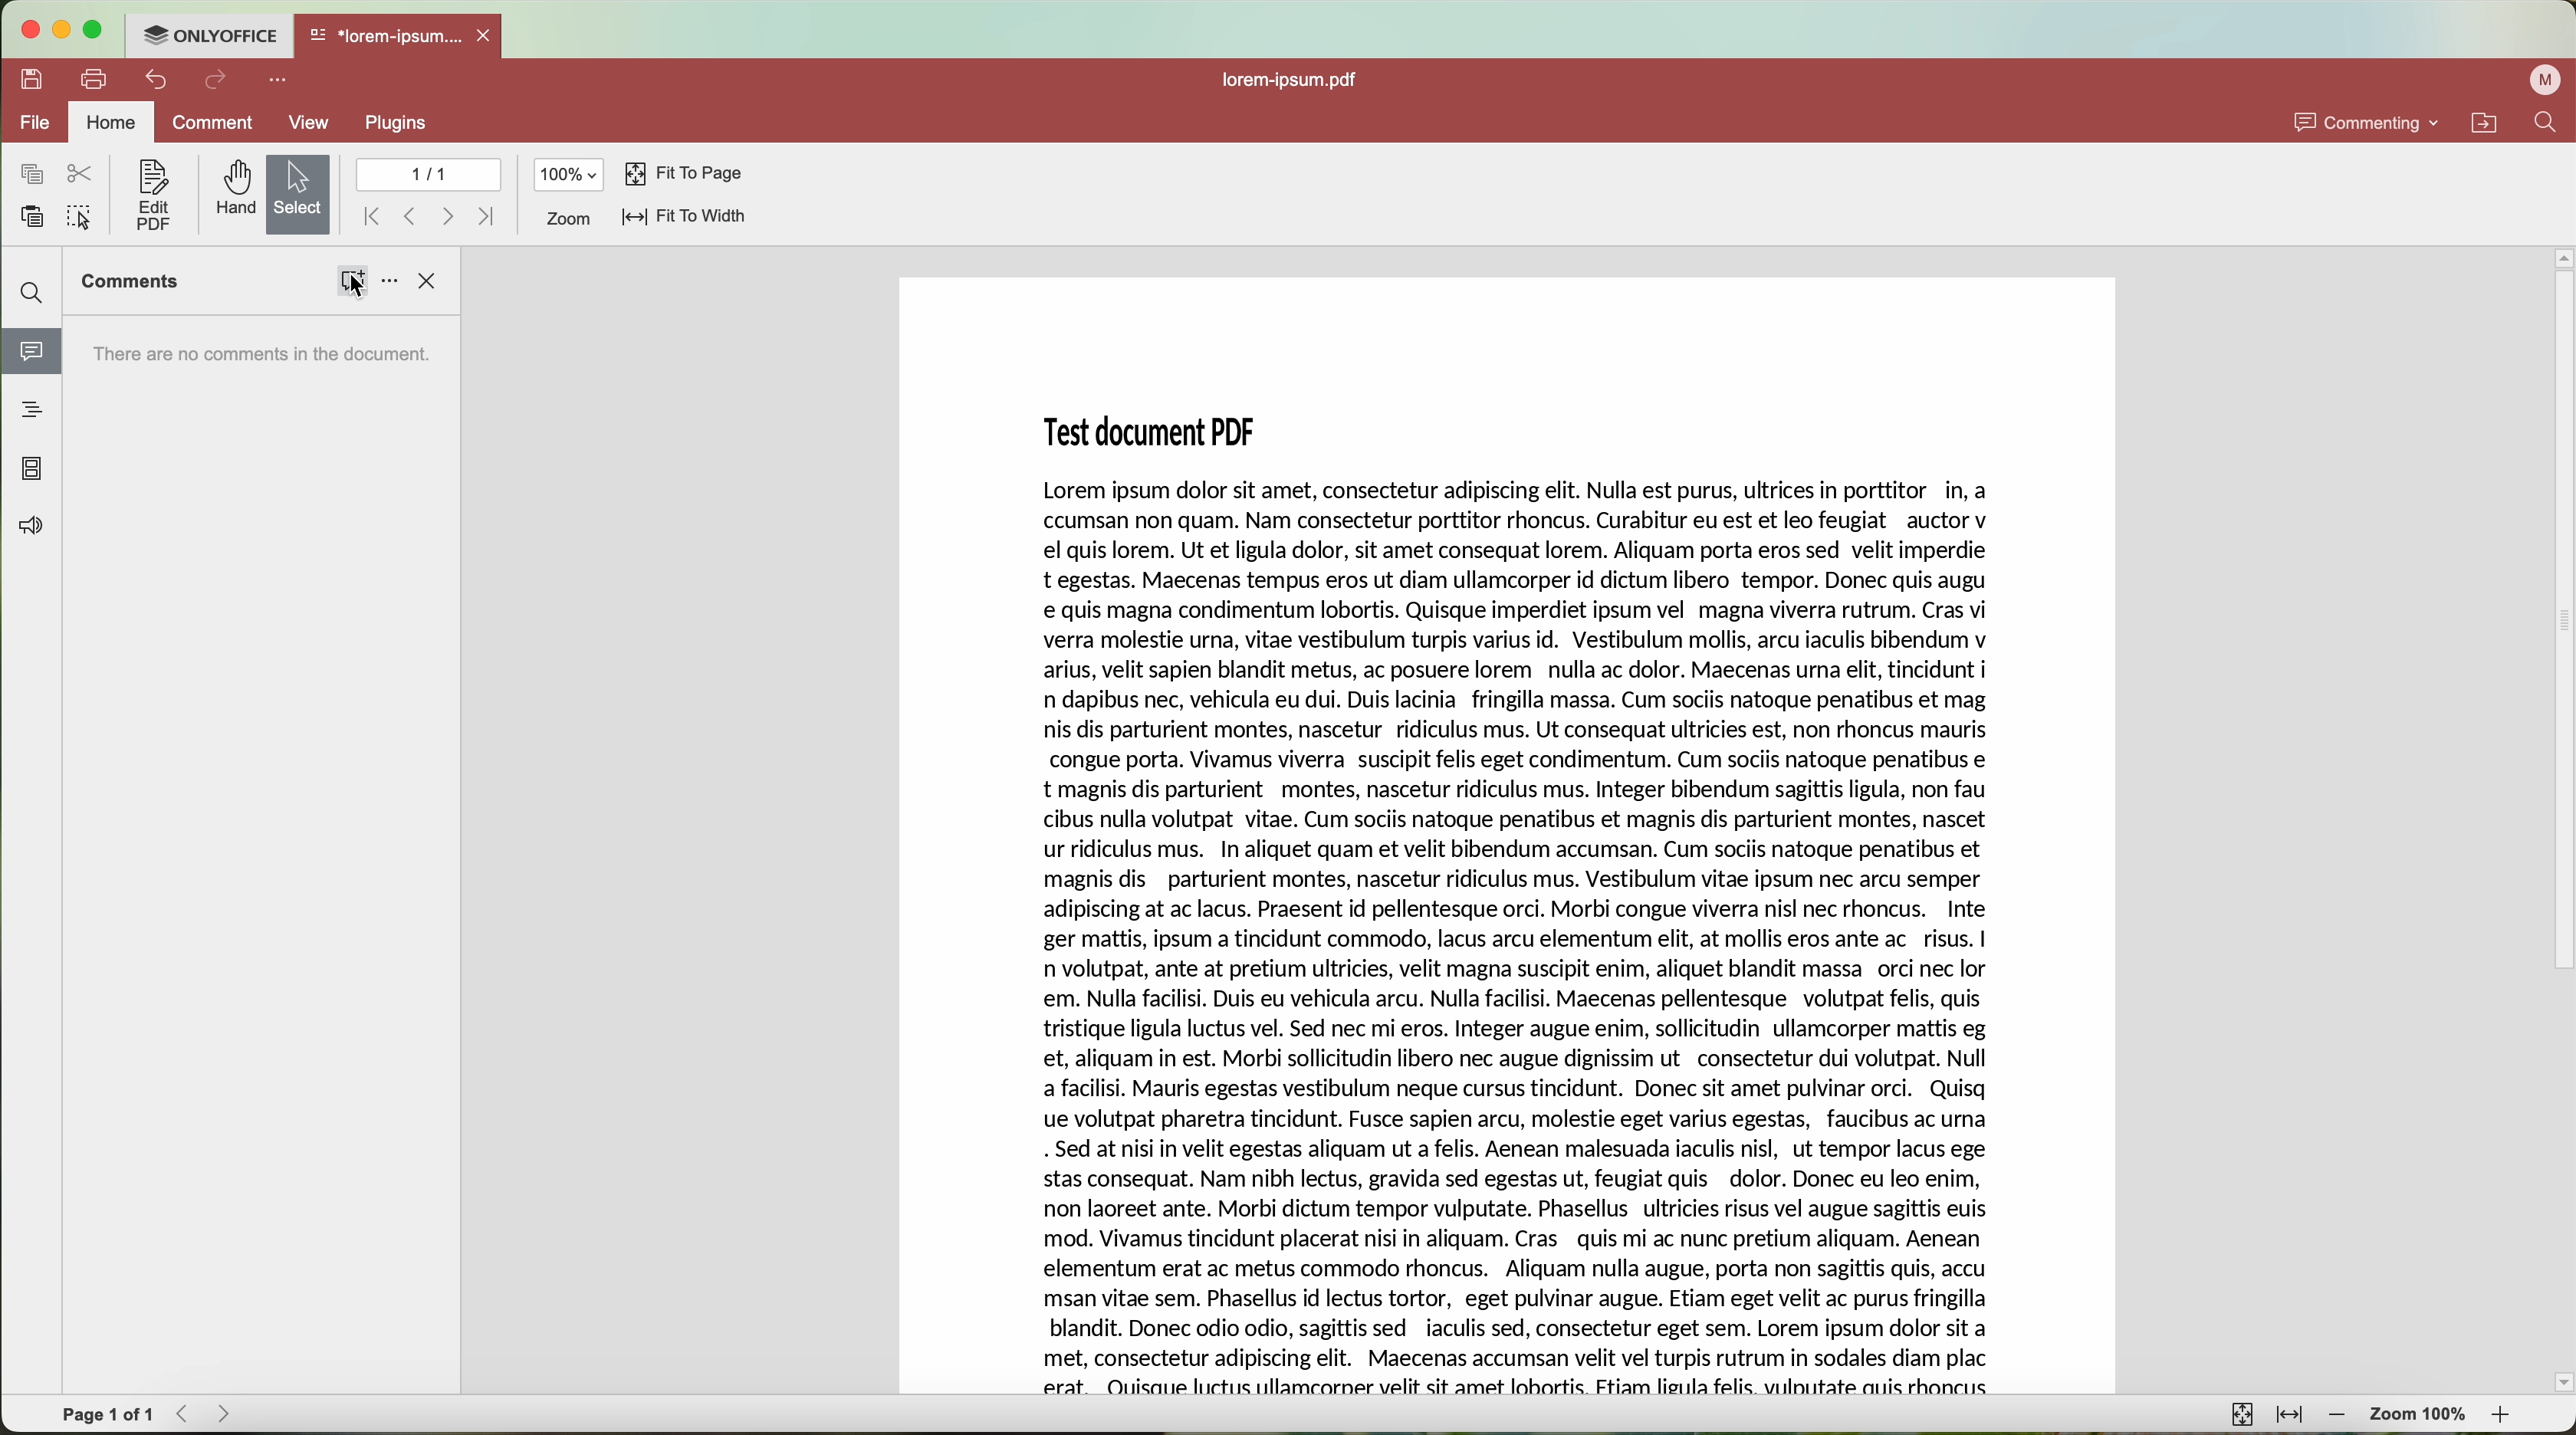 The image size is (2576, 1435). What do you see at coordinates (30, 355) in the screenshot?
I see `click on comments` at bounding box center [30, 355].